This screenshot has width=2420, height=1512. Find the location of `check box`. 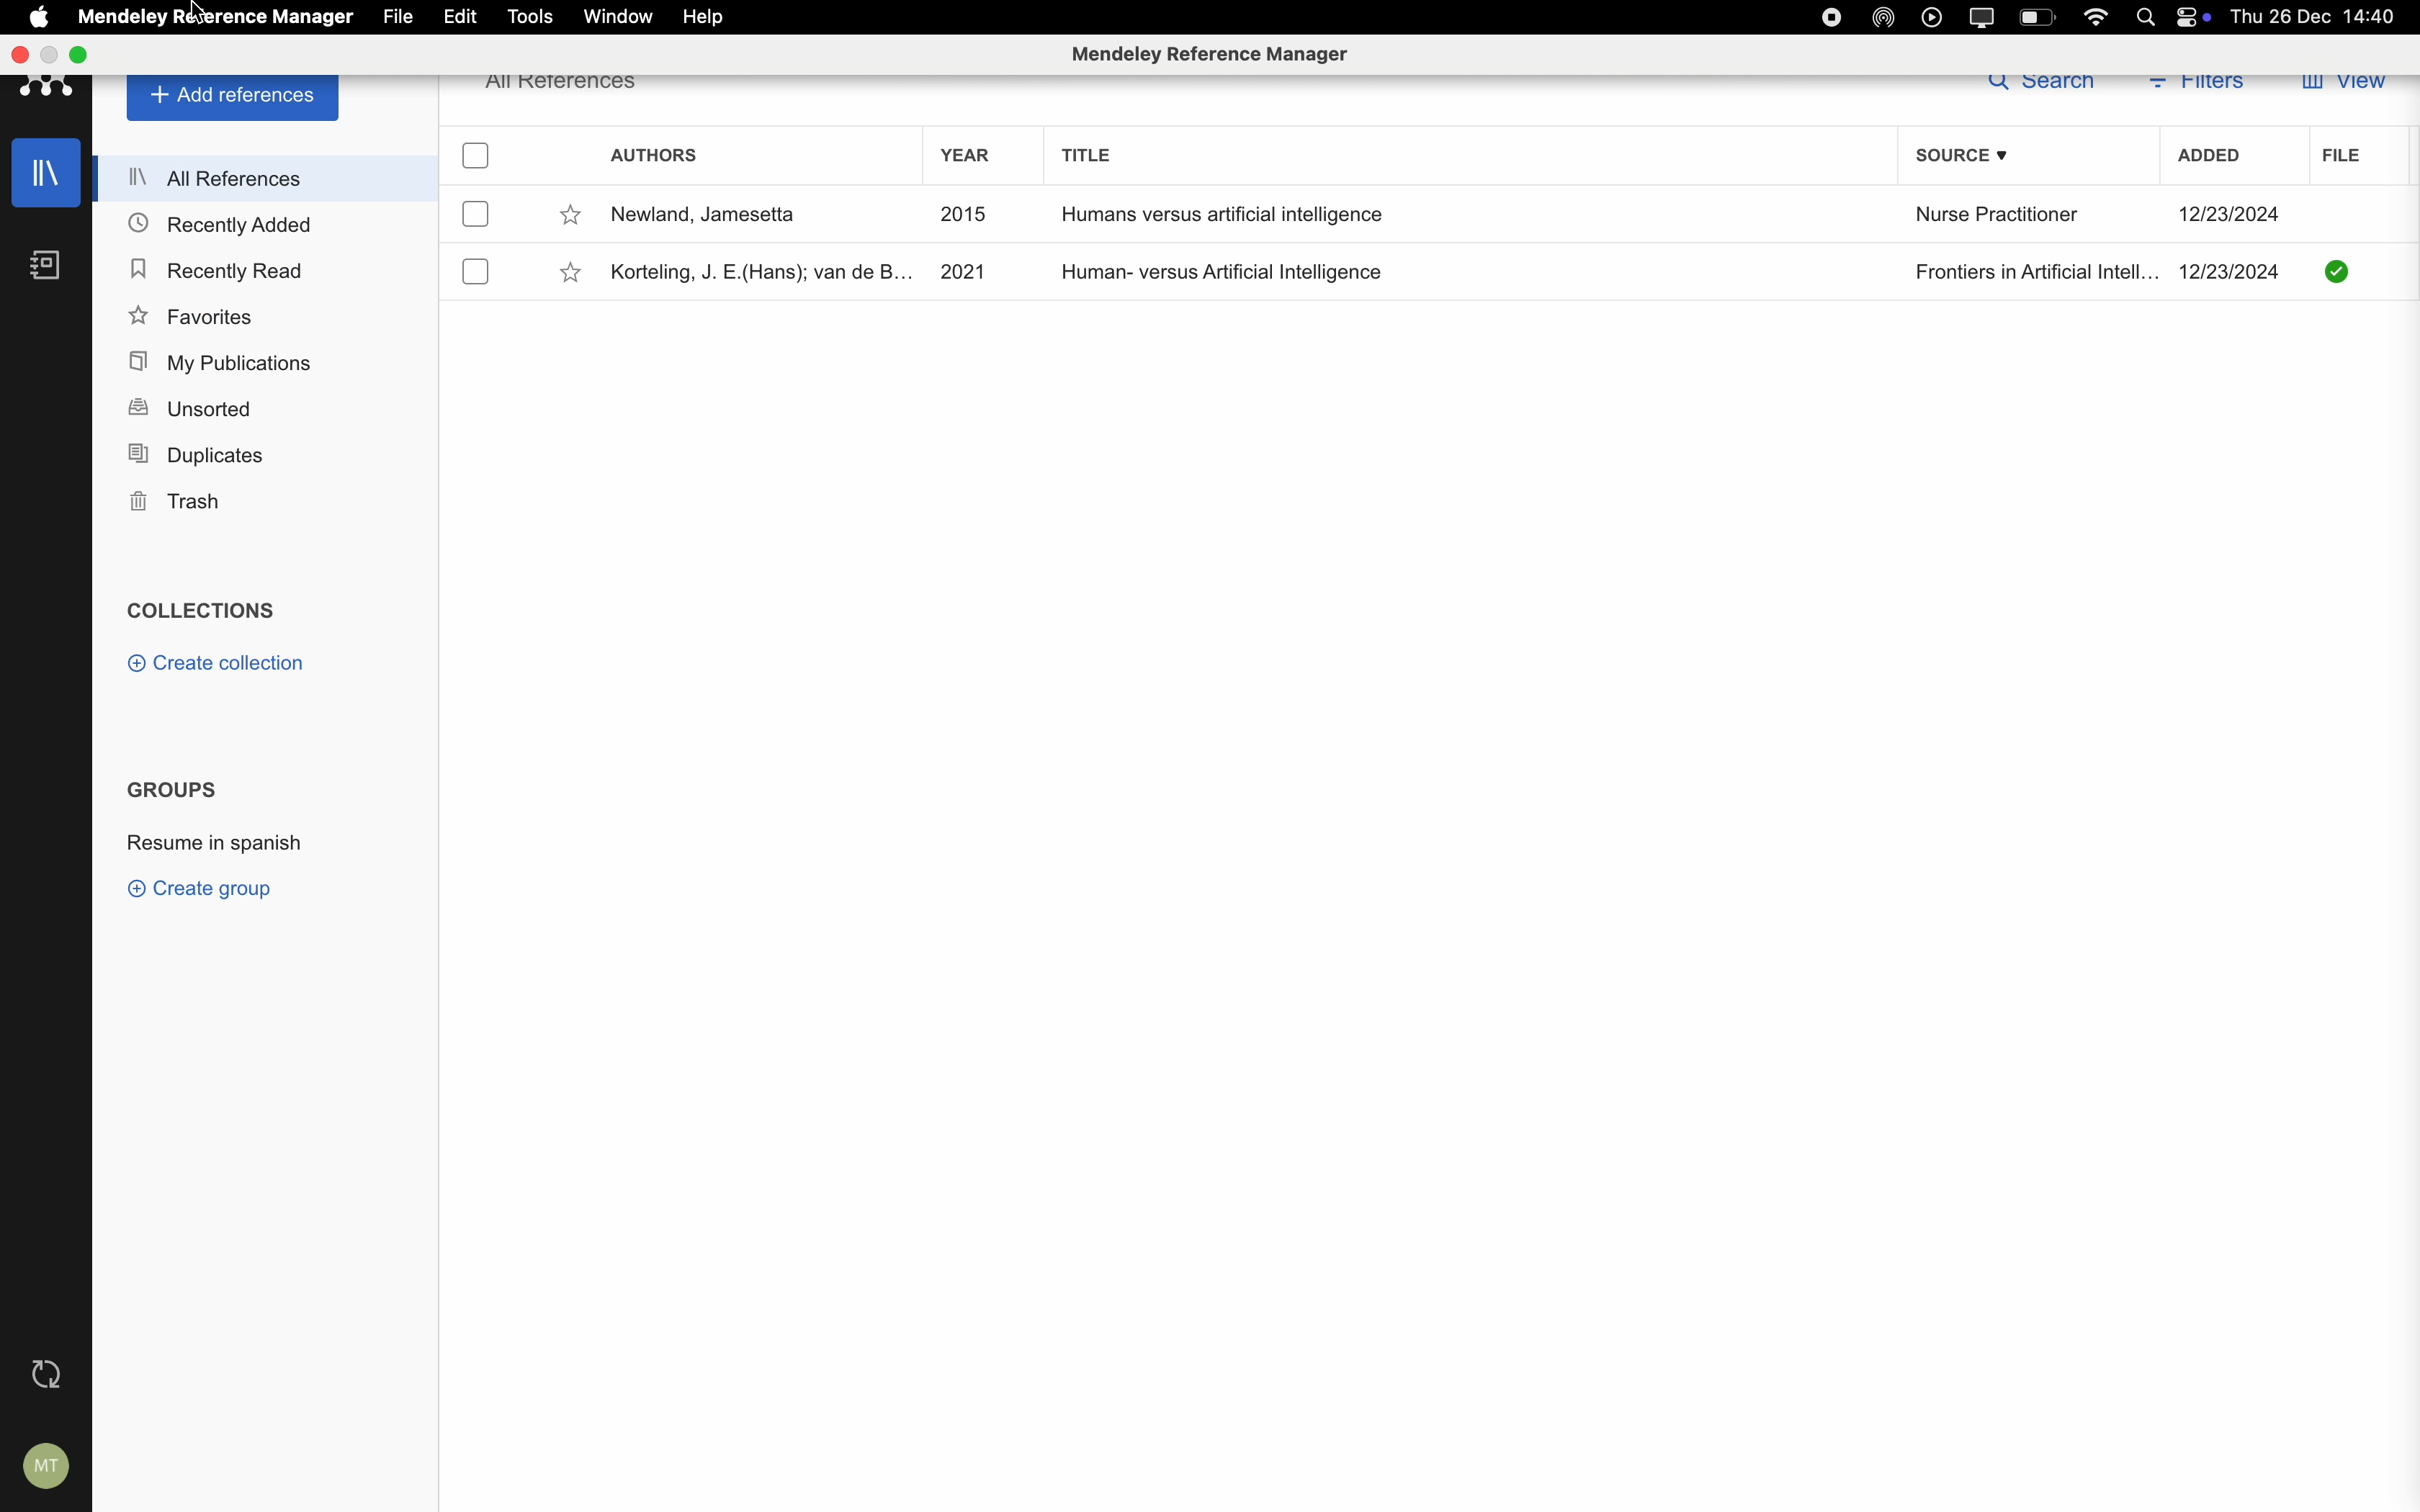

check box is located at coordinates (475, 214).